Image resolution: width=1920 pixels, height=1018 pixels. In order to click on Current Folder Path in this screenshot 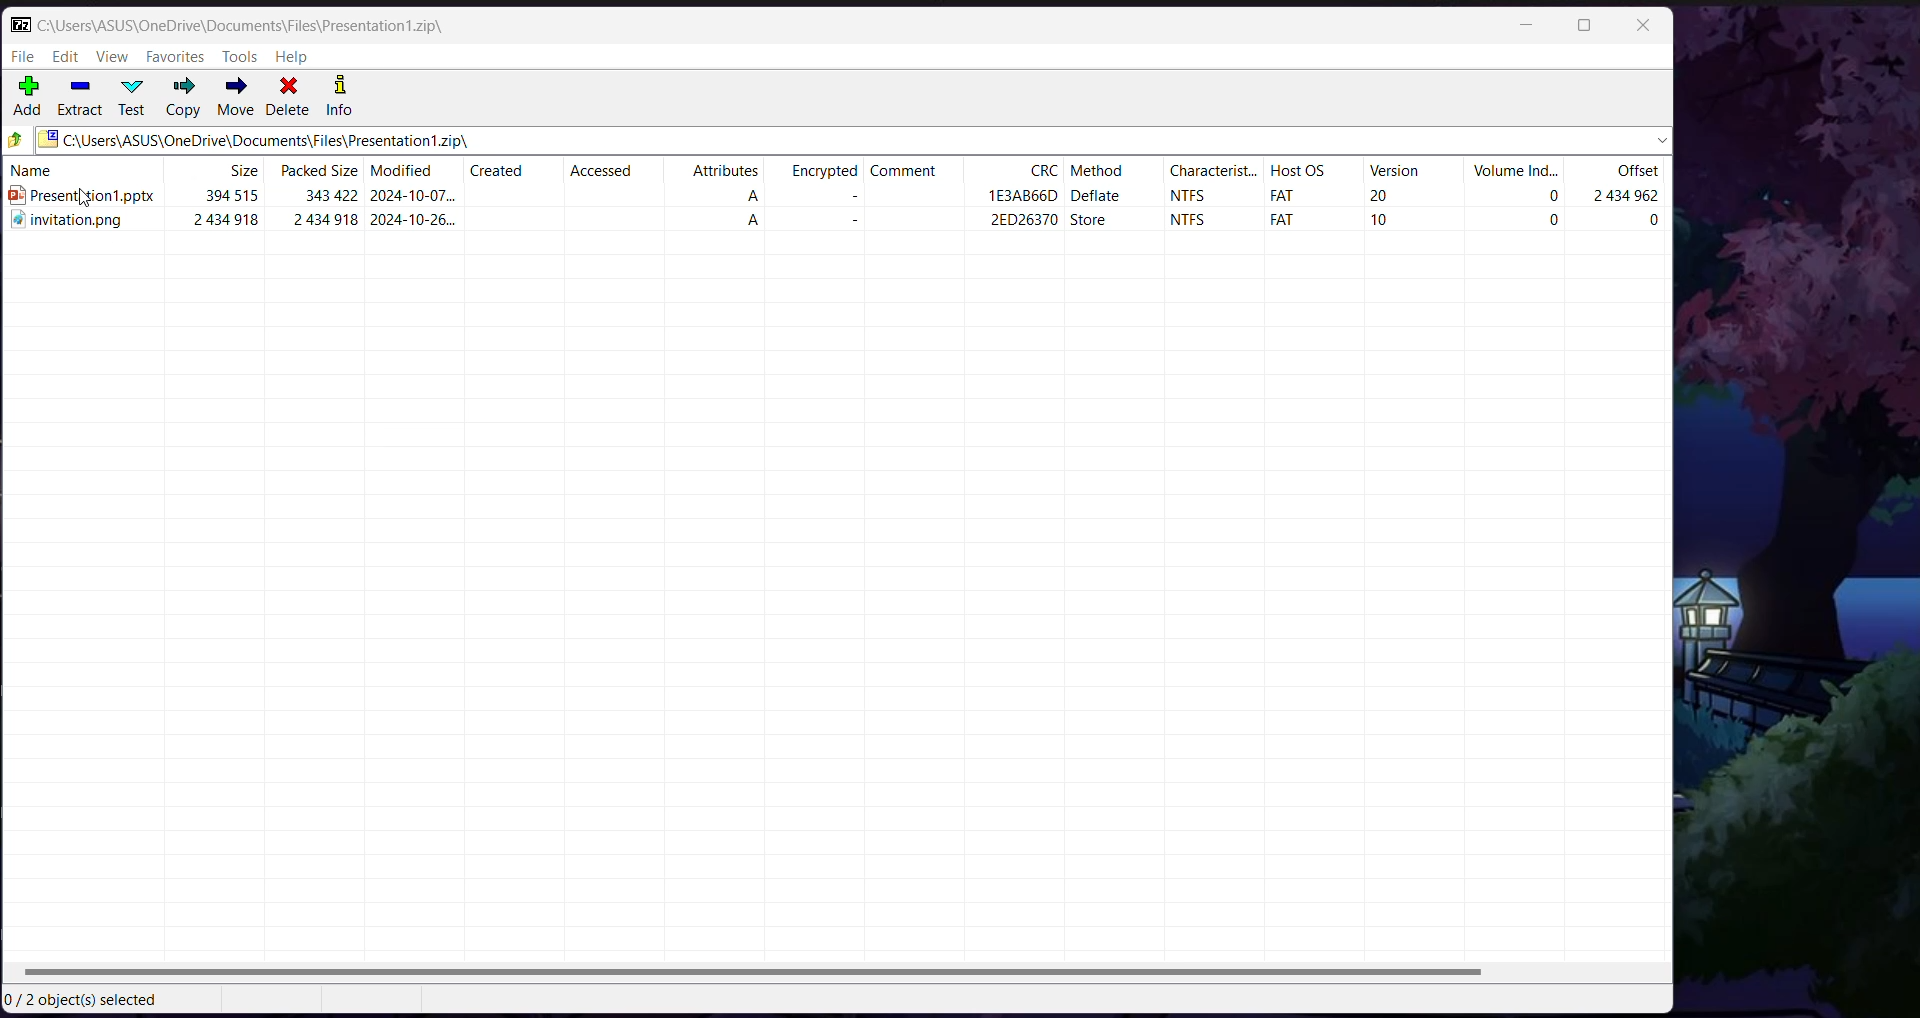, I will do `click(244, 25)`.